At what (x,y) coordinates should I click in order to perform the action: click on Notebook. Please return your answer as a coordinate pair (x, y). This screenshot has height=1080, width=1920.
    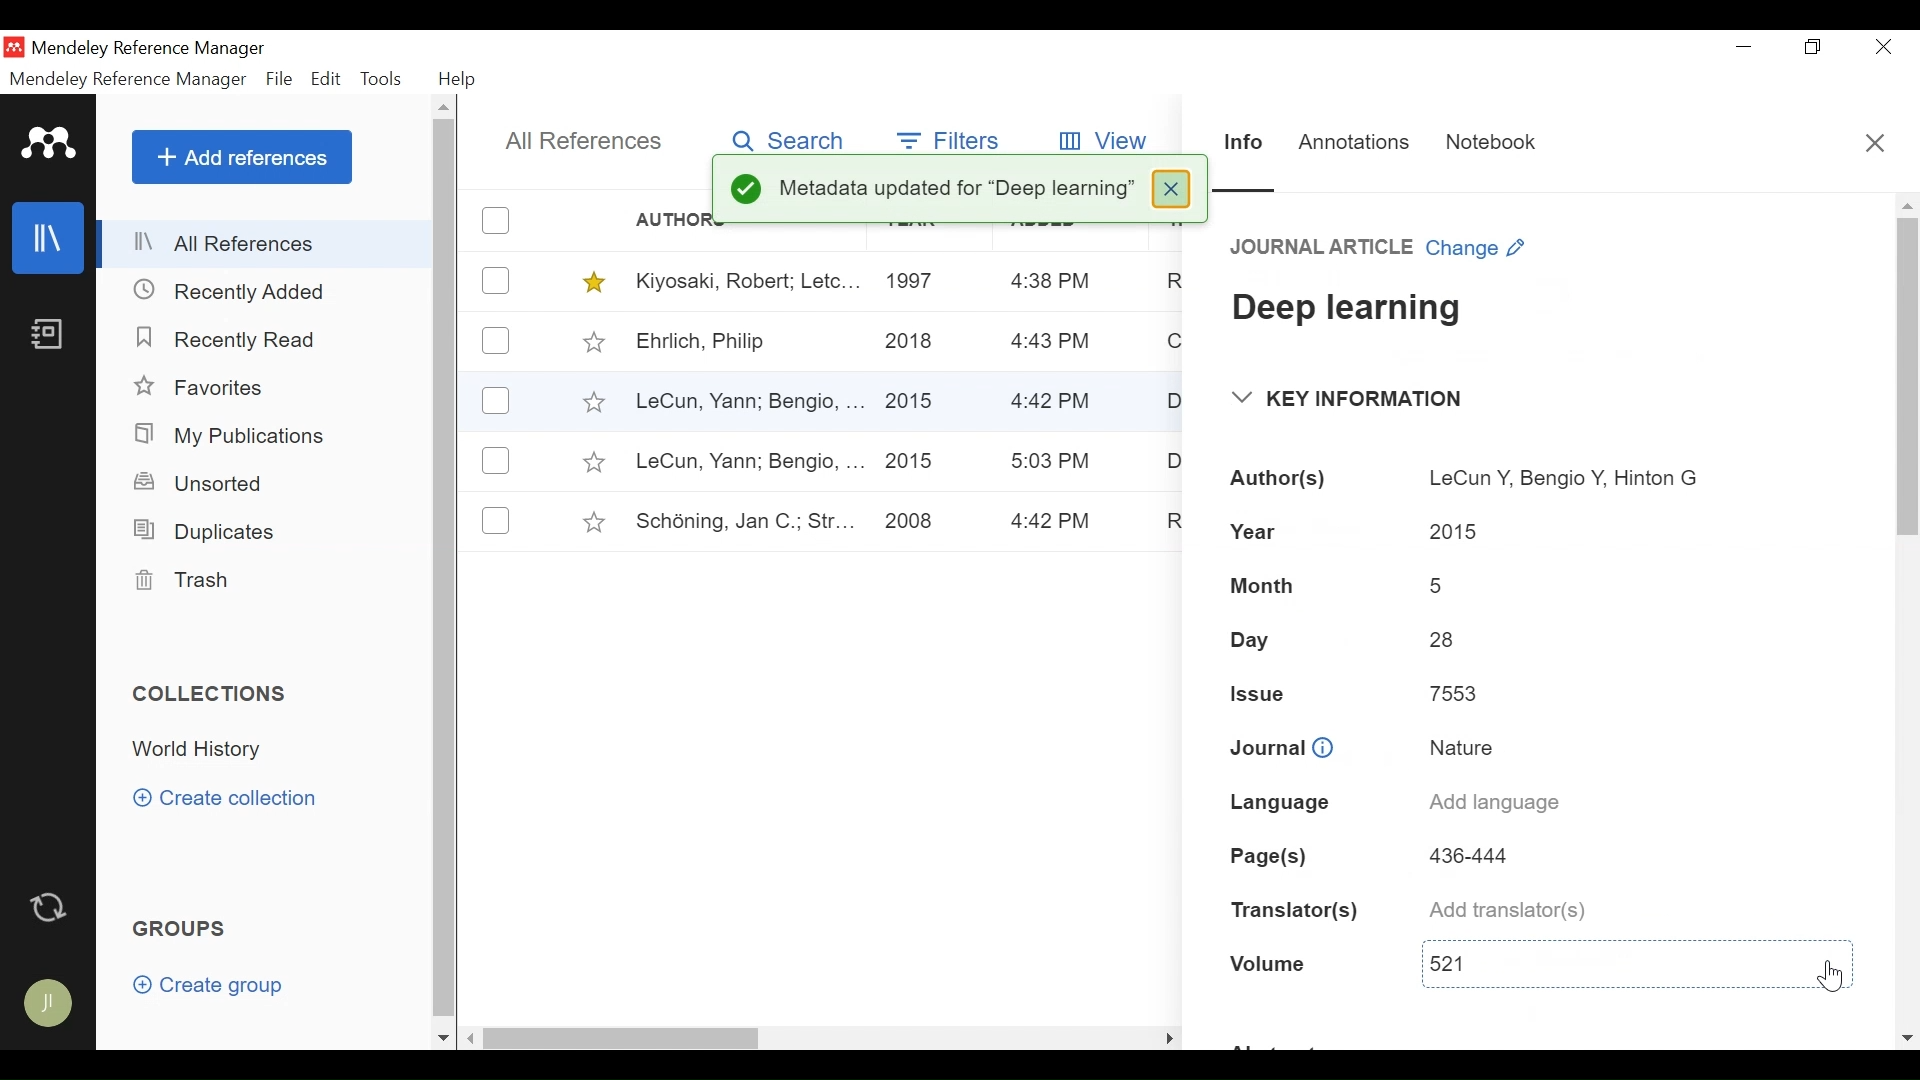
    Looking at the image, I should click on (1484, 144).